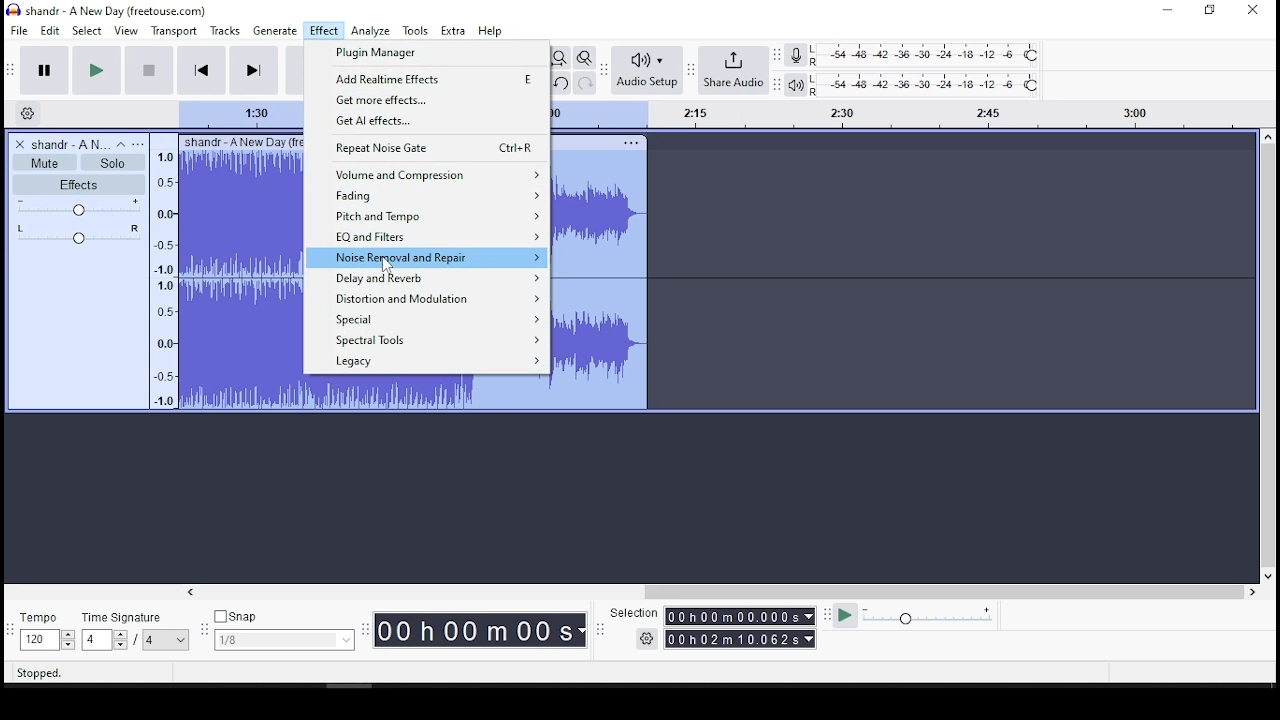  What do you see at coordinates (136, 631) in the screenshot?
I see `time signature` at bounding box center [136, 631].